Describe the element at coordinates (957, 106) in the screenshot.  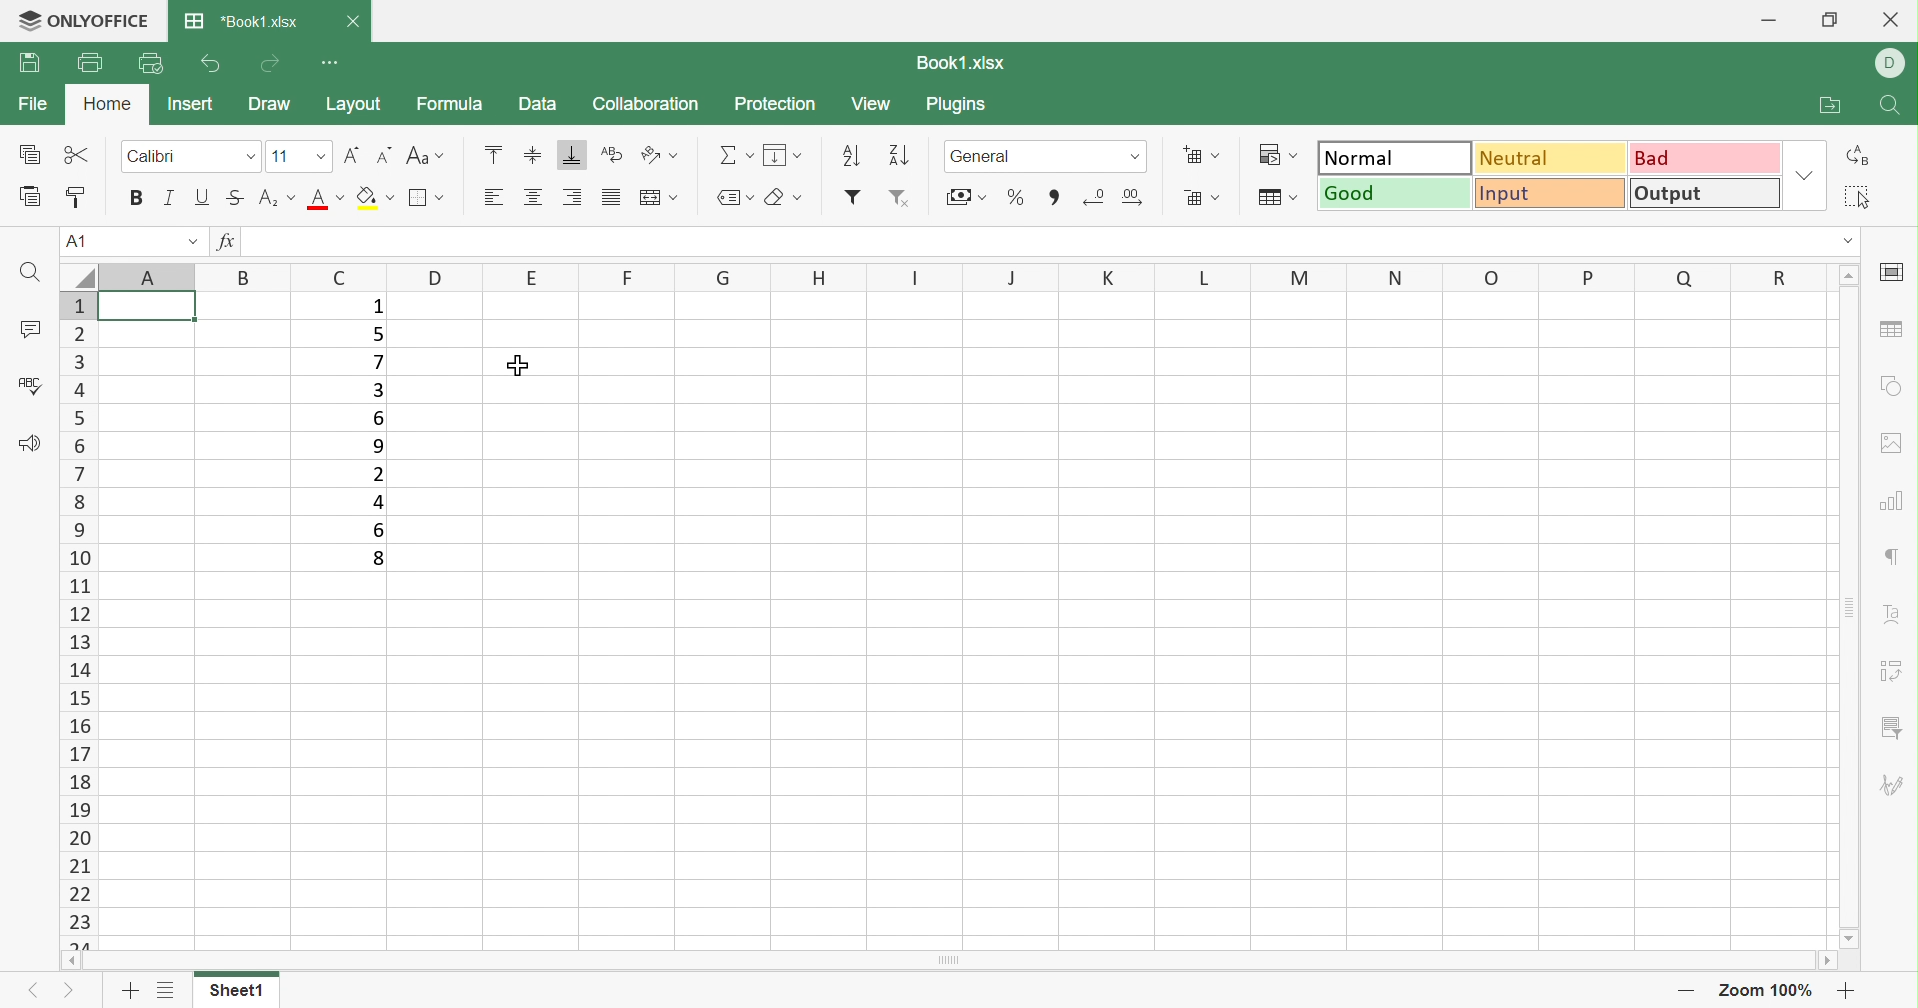
I see `Plugins` at that location.